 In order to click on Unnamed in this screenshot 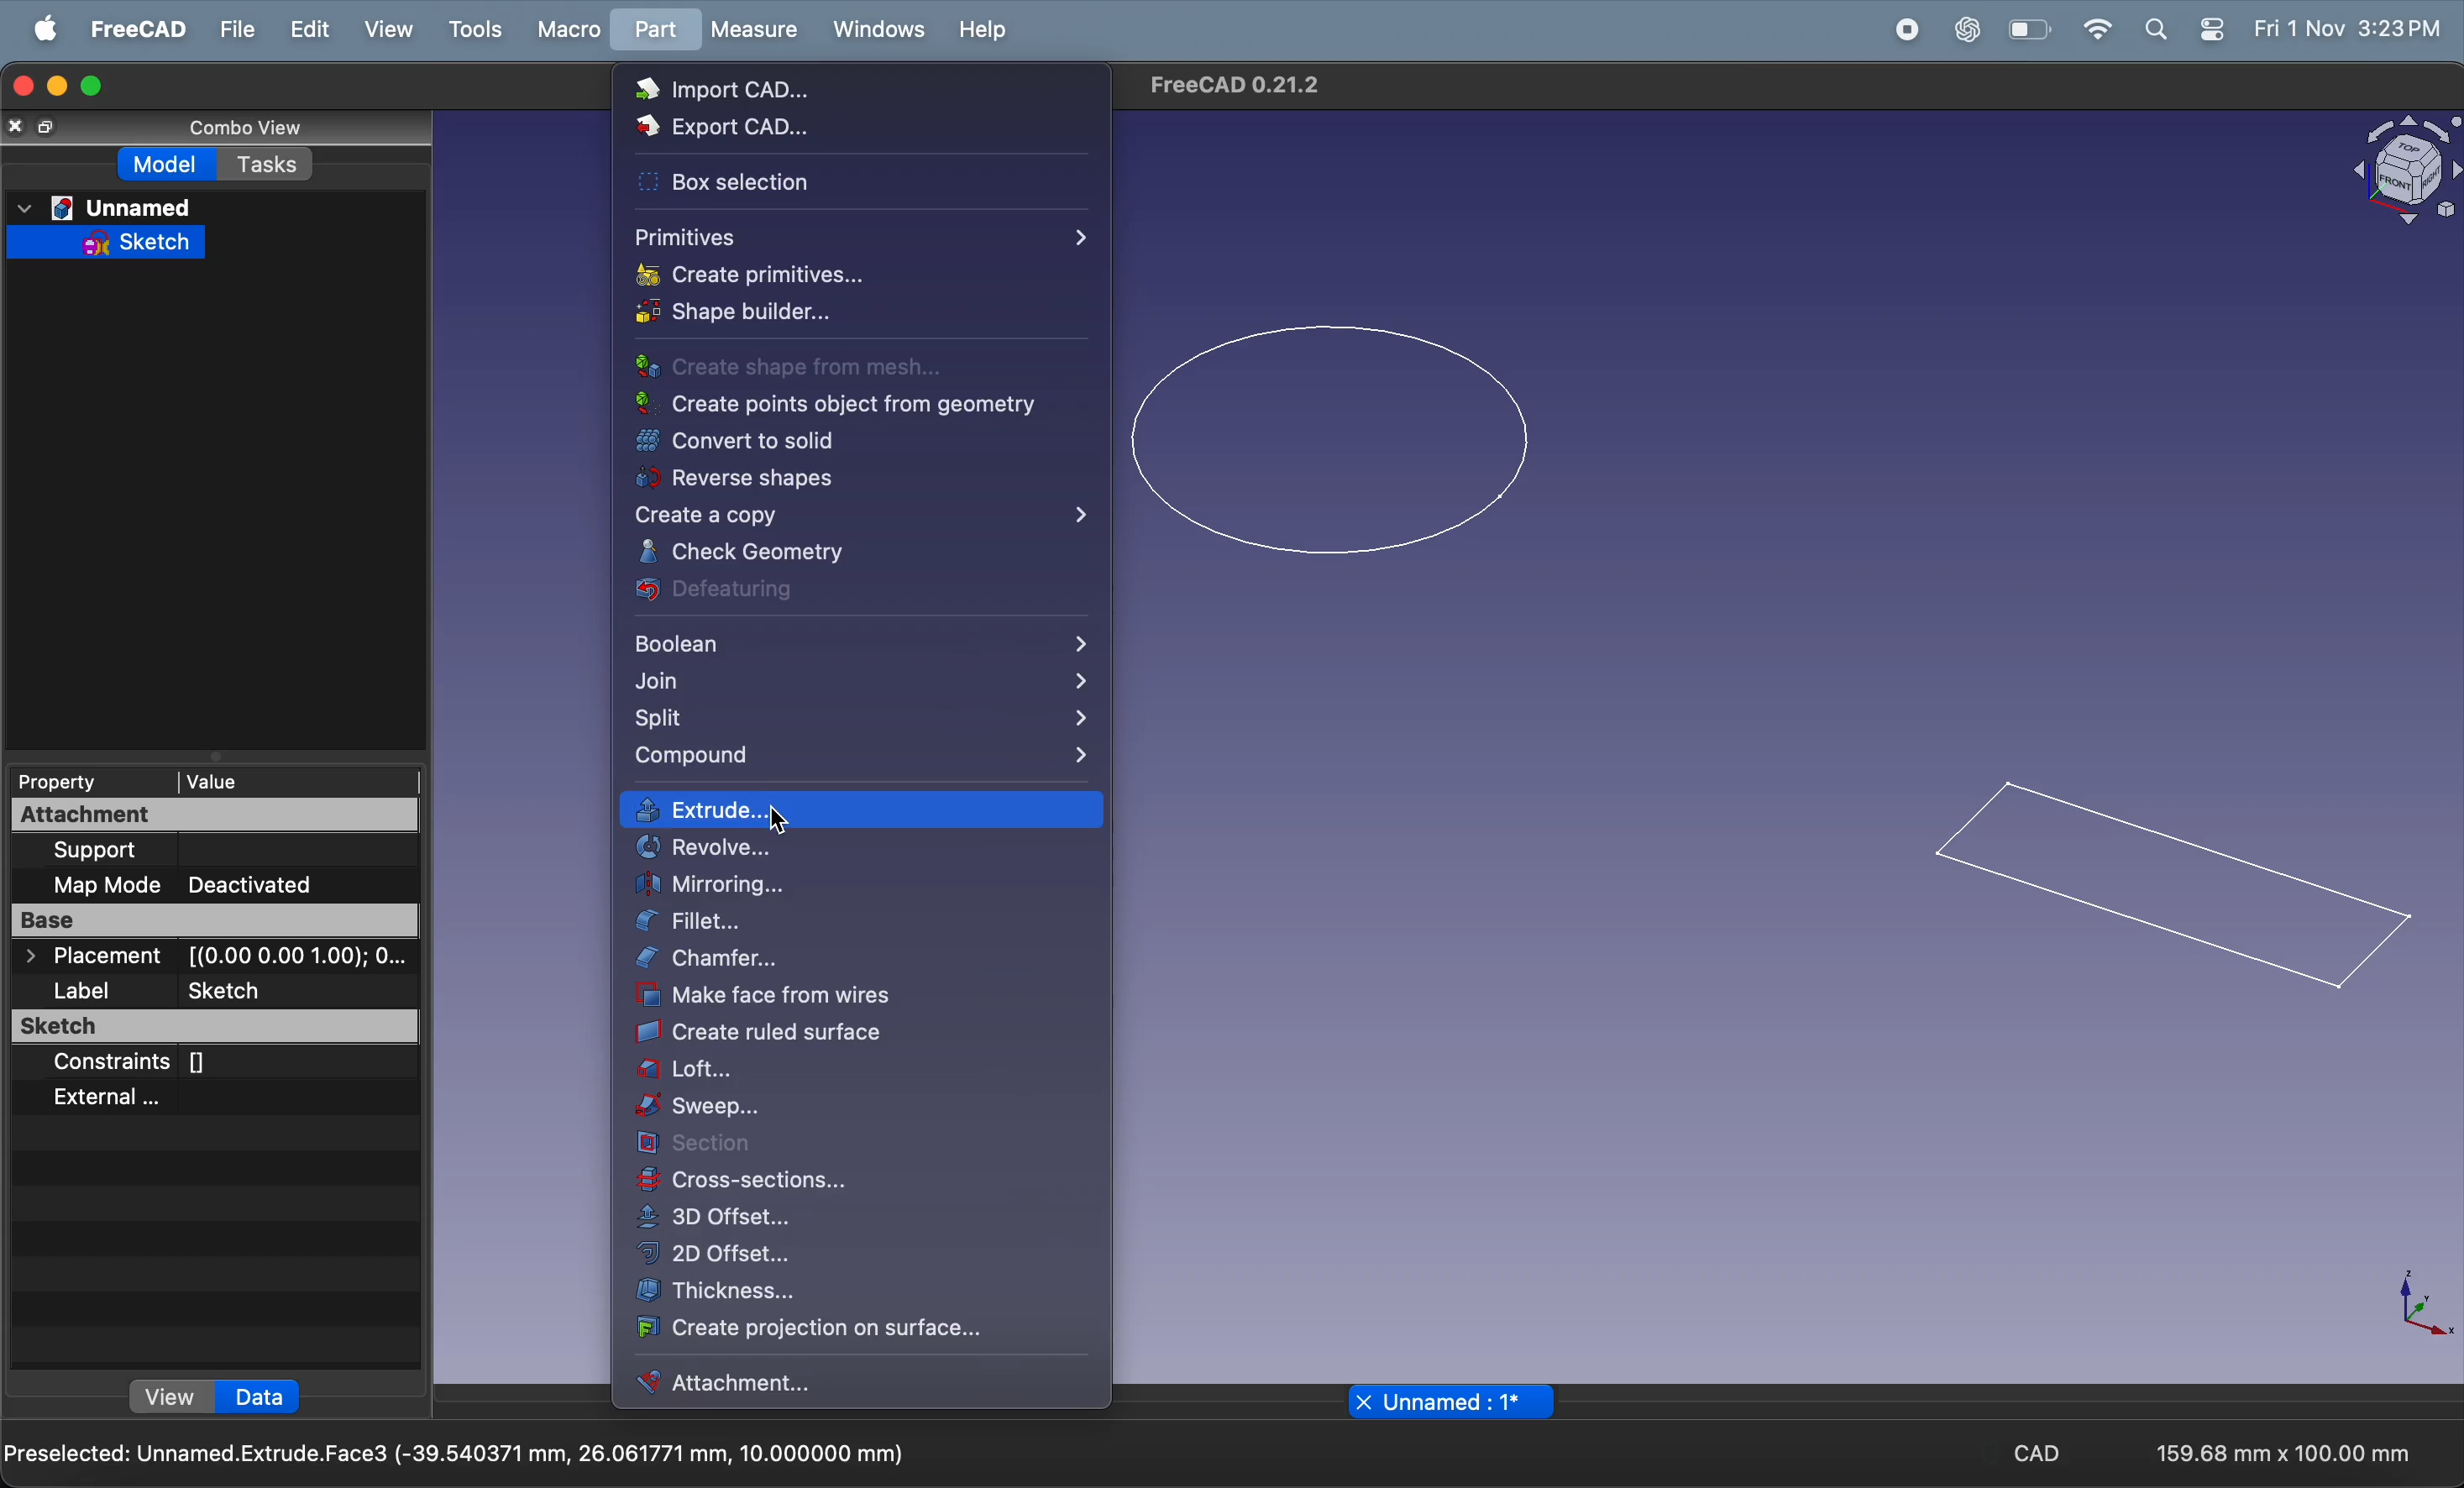, I will do `click(105, 206)`.